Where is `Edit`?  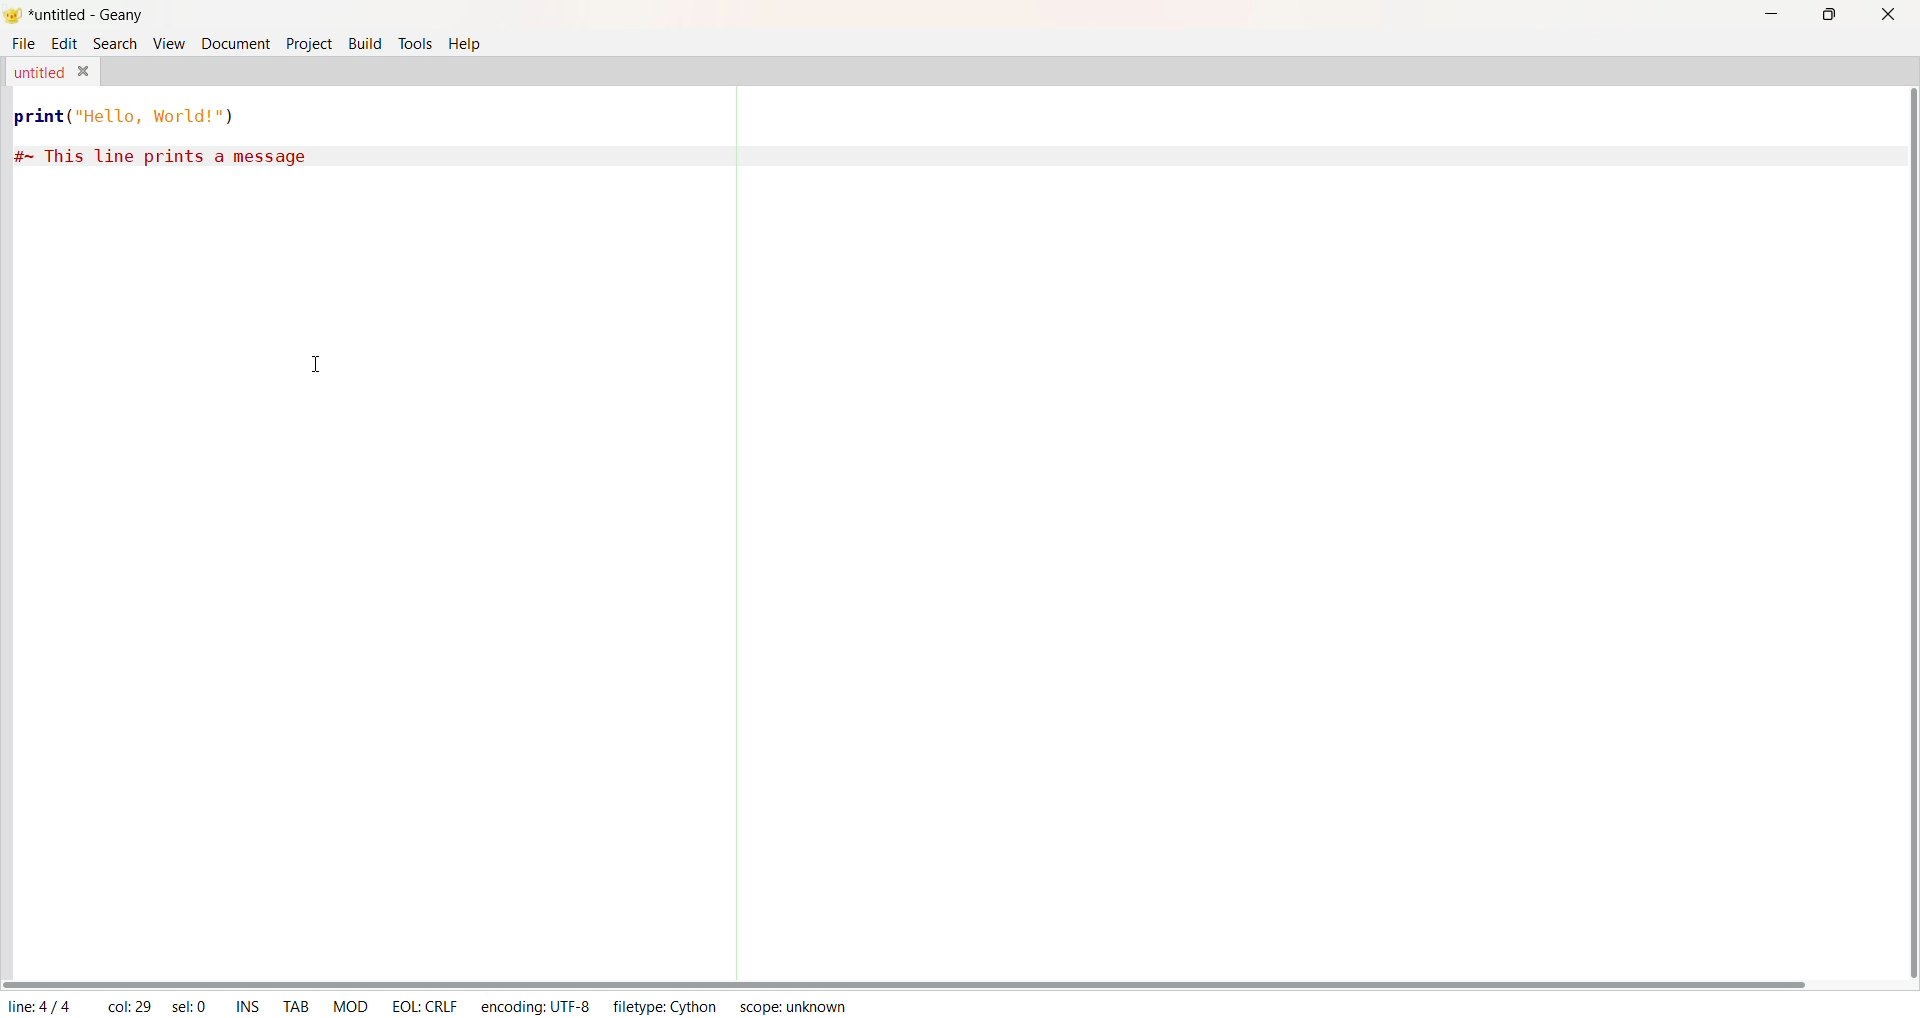
Edit is located at coordinates (62, 44).